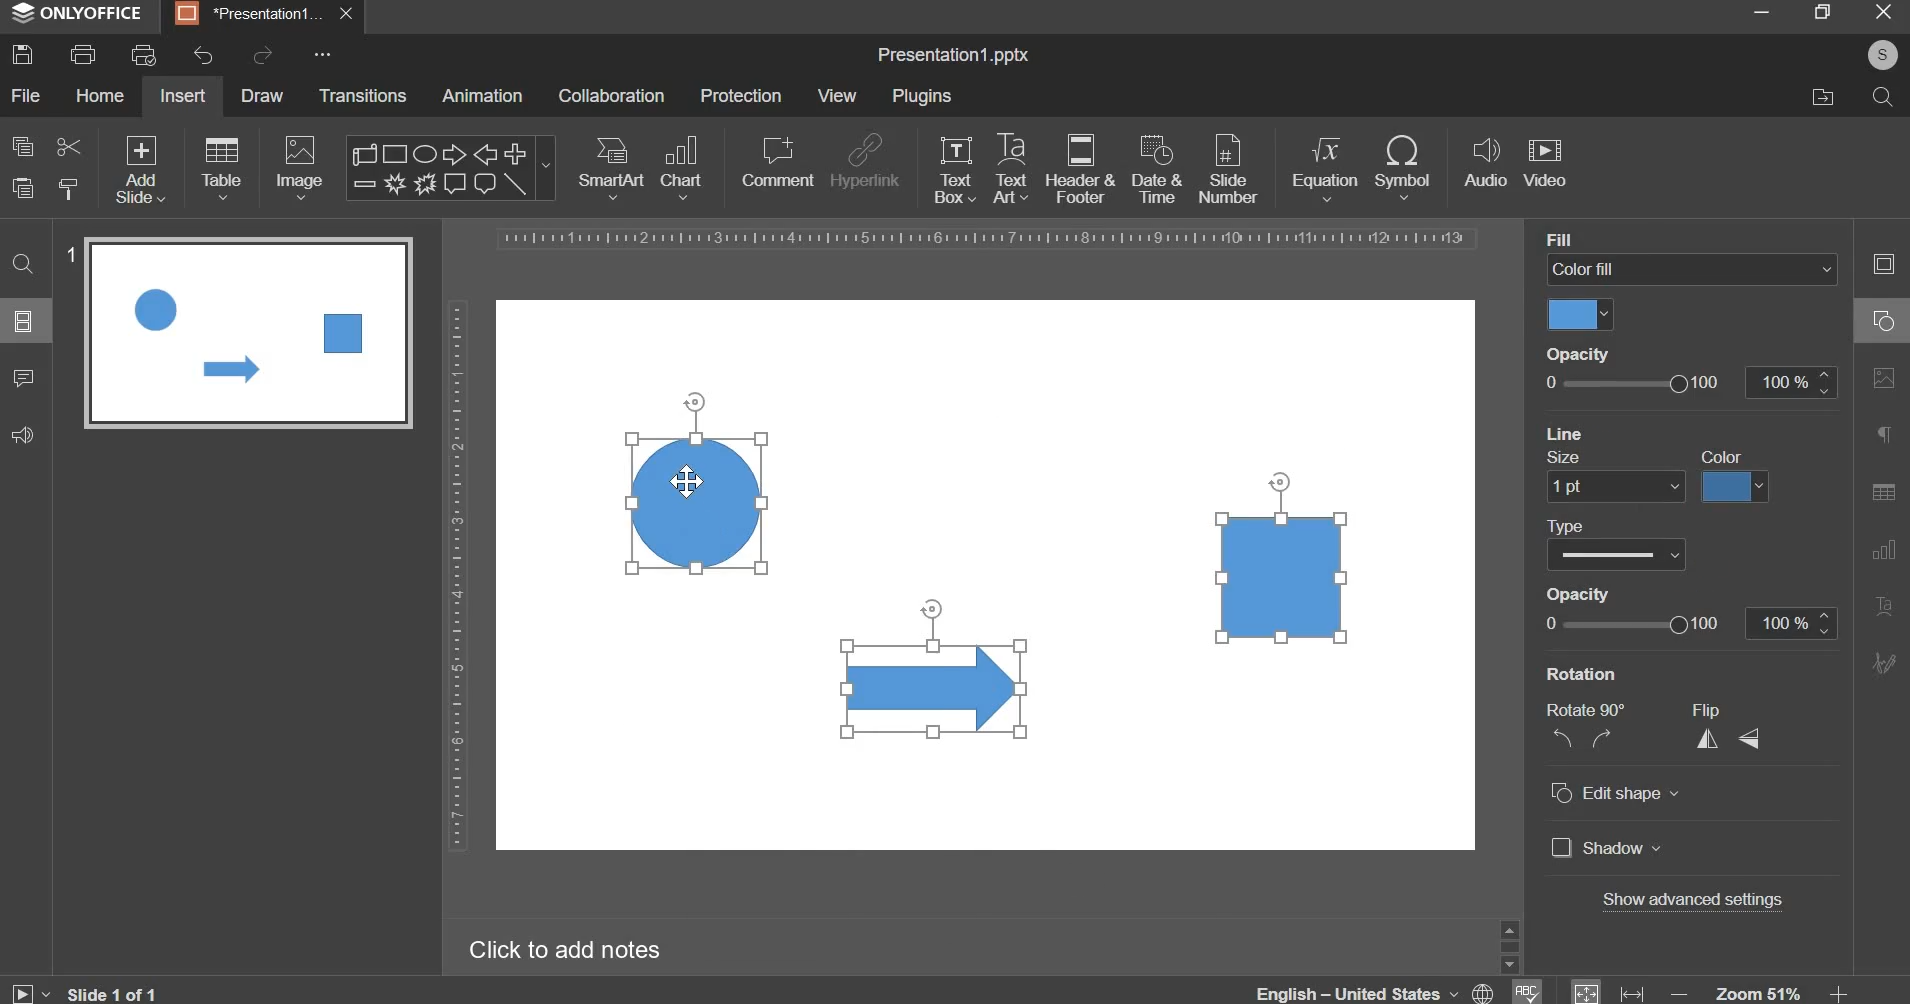 Image resolution: width=1910 pixels, height=1004 pixels. What do you see at coordinates (183, 95) in the screenshot?
I see `insert` at bounding box center [183, 95].